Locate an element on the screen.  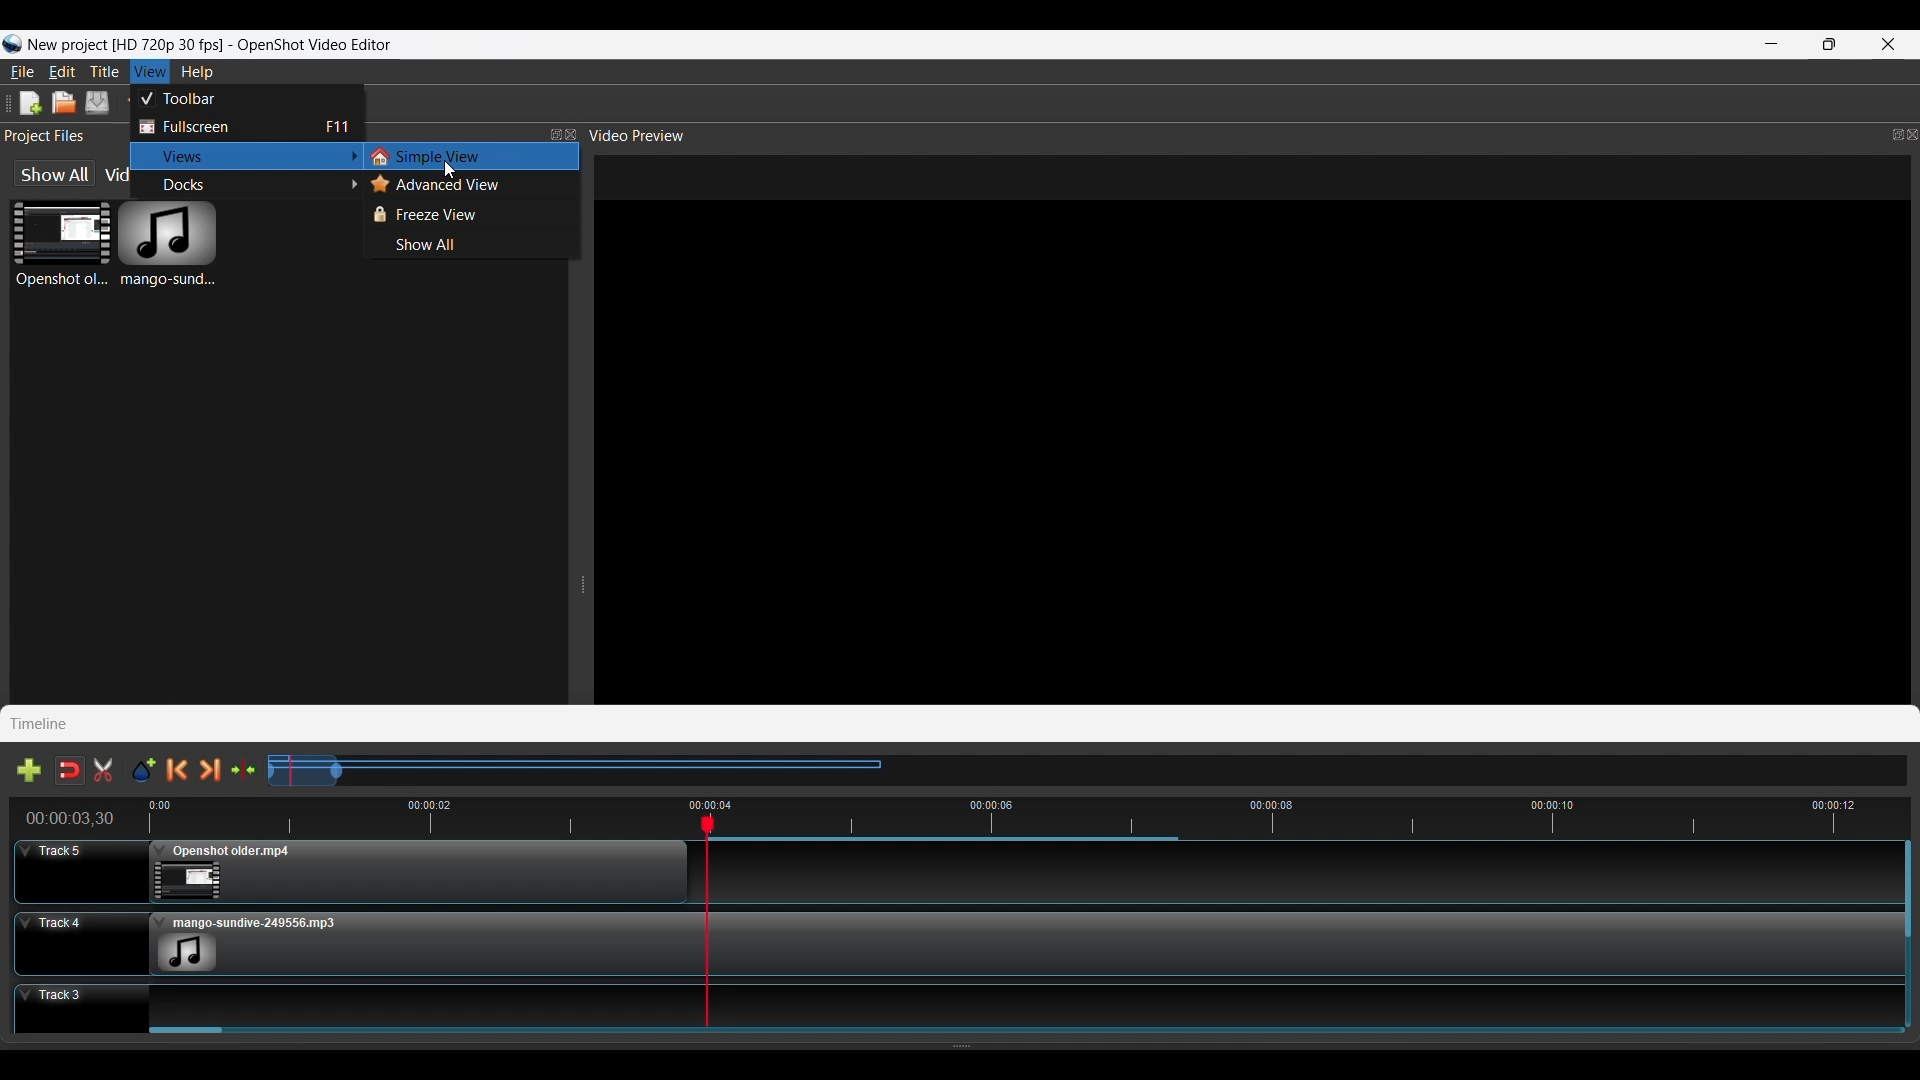
Title is located at coordinates (106, 71).